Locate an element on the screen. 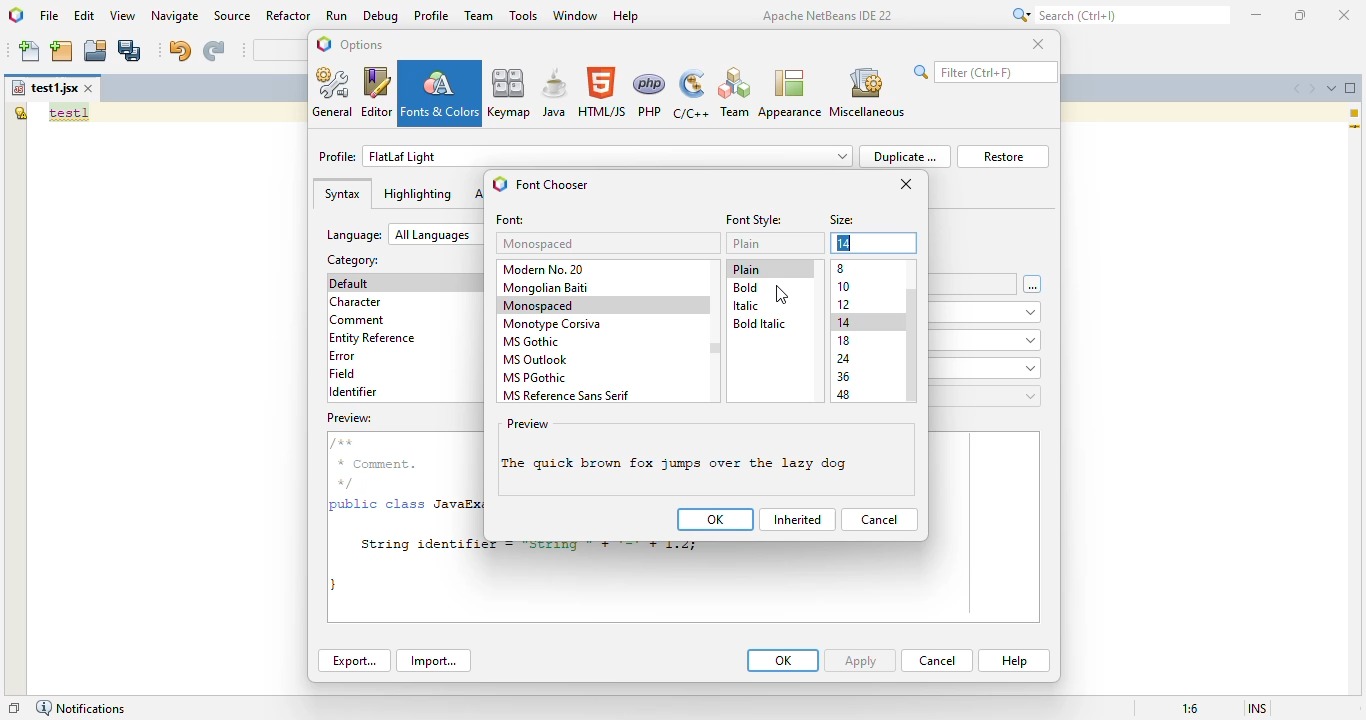  PHP is located at coordinates (651, 93).